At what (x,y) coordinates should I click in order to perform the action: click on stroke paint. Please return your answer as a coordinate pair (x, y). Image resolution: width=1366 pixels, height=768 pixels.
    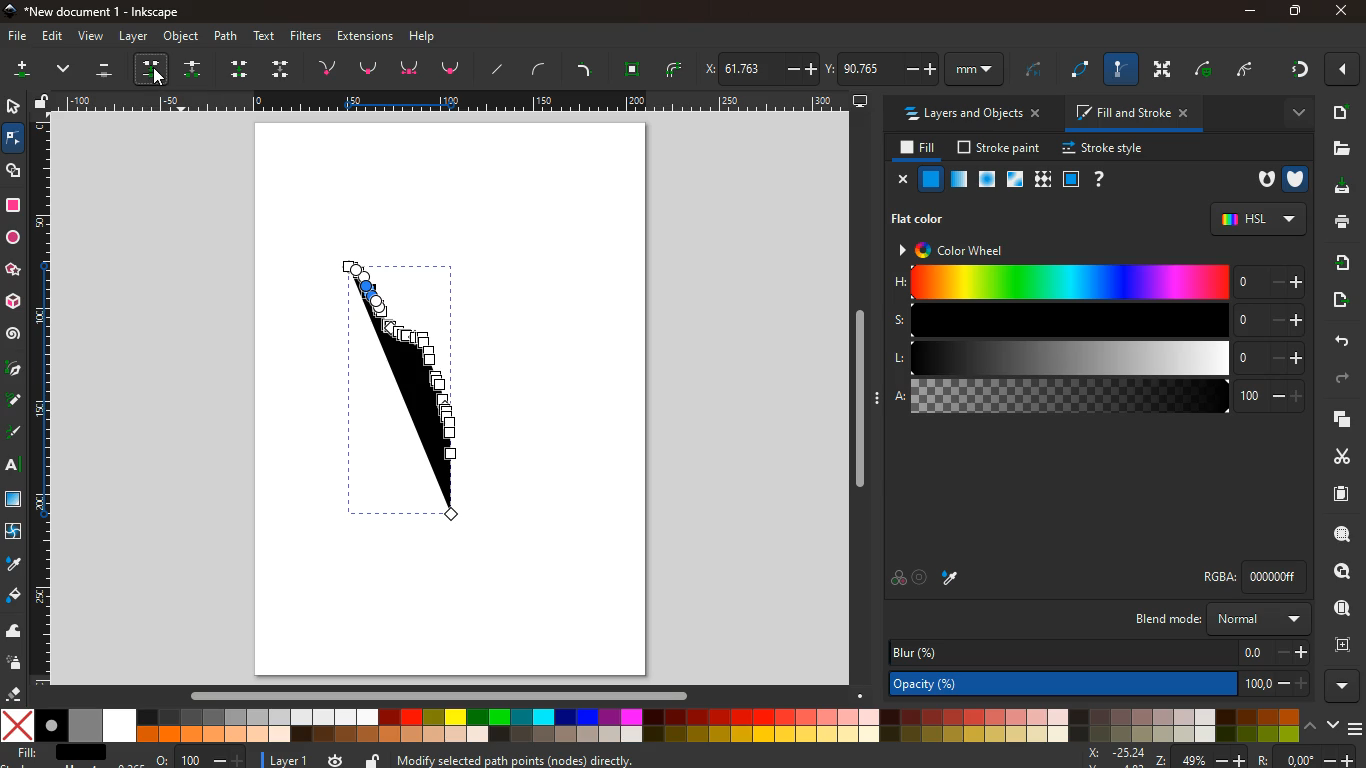
    Looking at the image, I should click on (1001, 147).